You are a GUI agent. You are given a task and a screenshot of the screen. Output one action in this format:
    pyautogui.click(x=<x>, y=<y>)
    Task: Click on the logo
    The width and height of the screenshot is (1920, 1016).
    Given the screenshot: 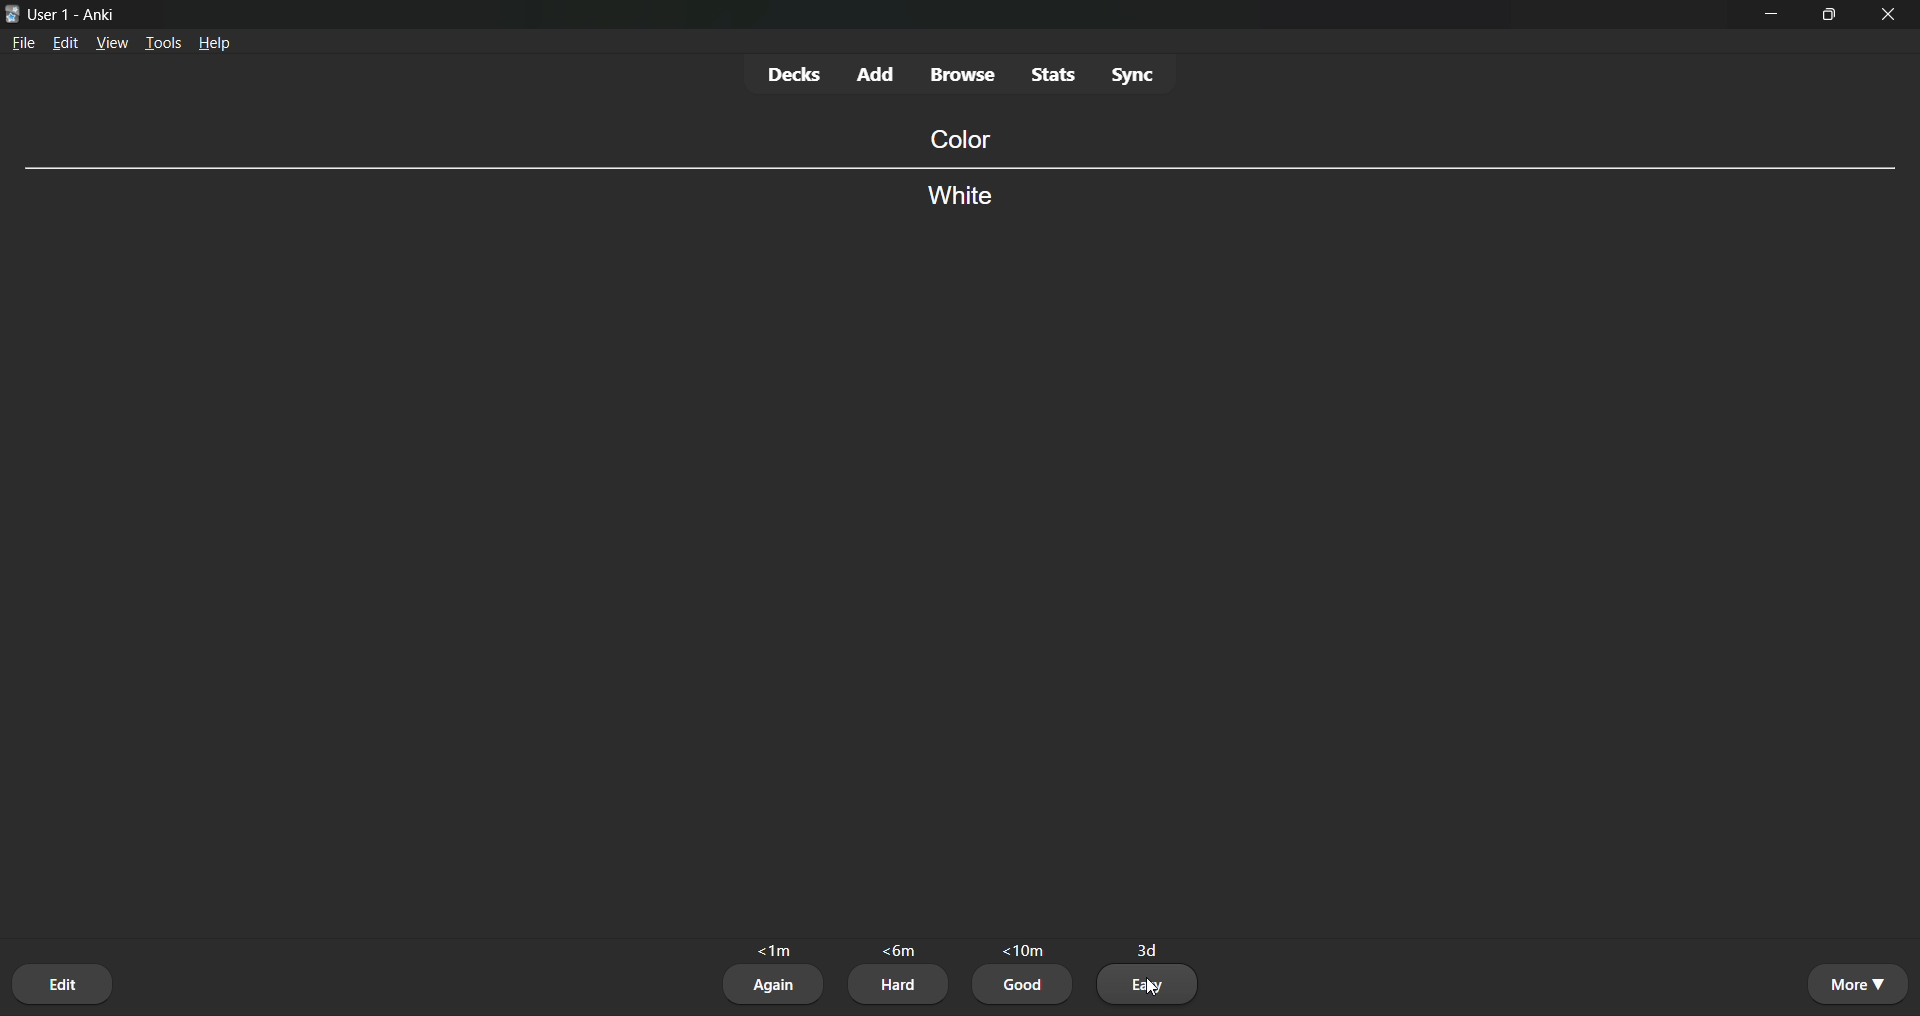 What is the action you would take?
    pyautogui.click(x=11, y=12)
    